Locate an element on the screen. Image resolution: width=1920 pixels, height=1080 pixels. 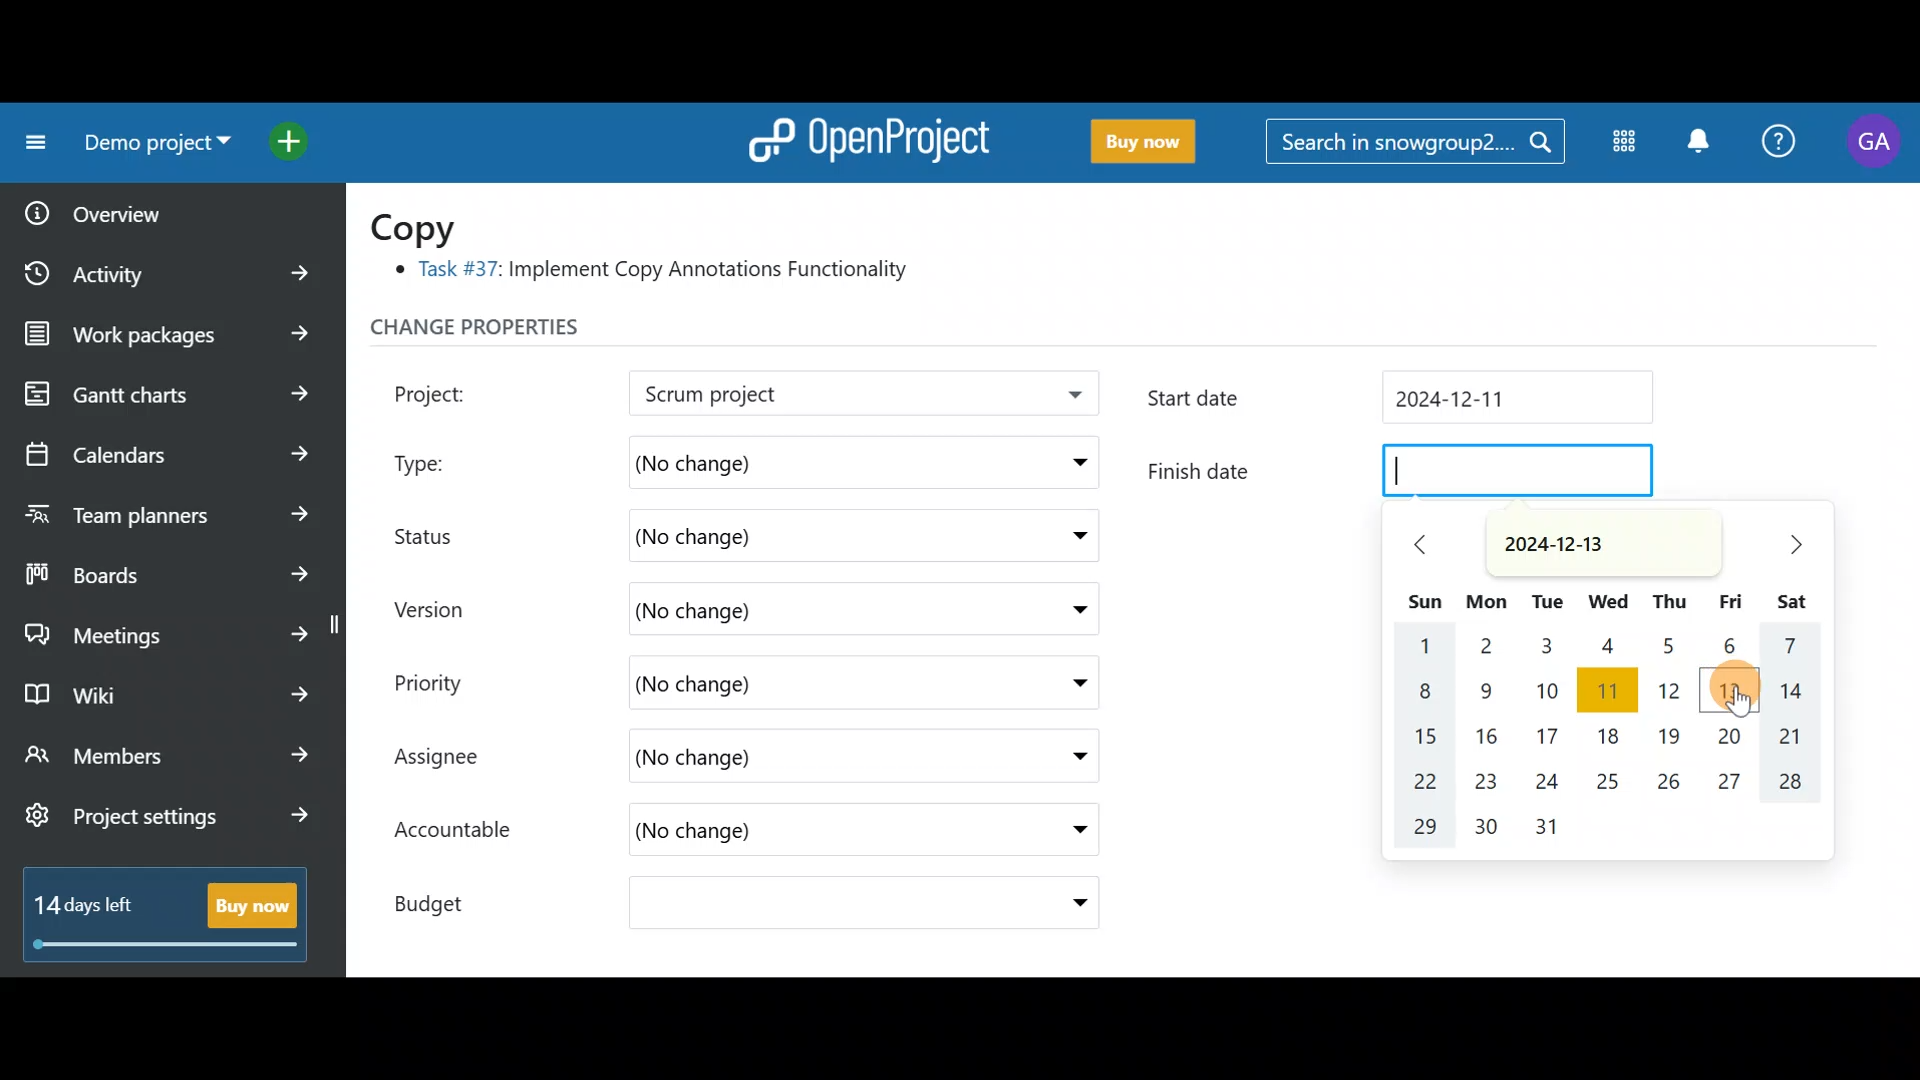
Priority drop down is located at coordinates (1060, 681).